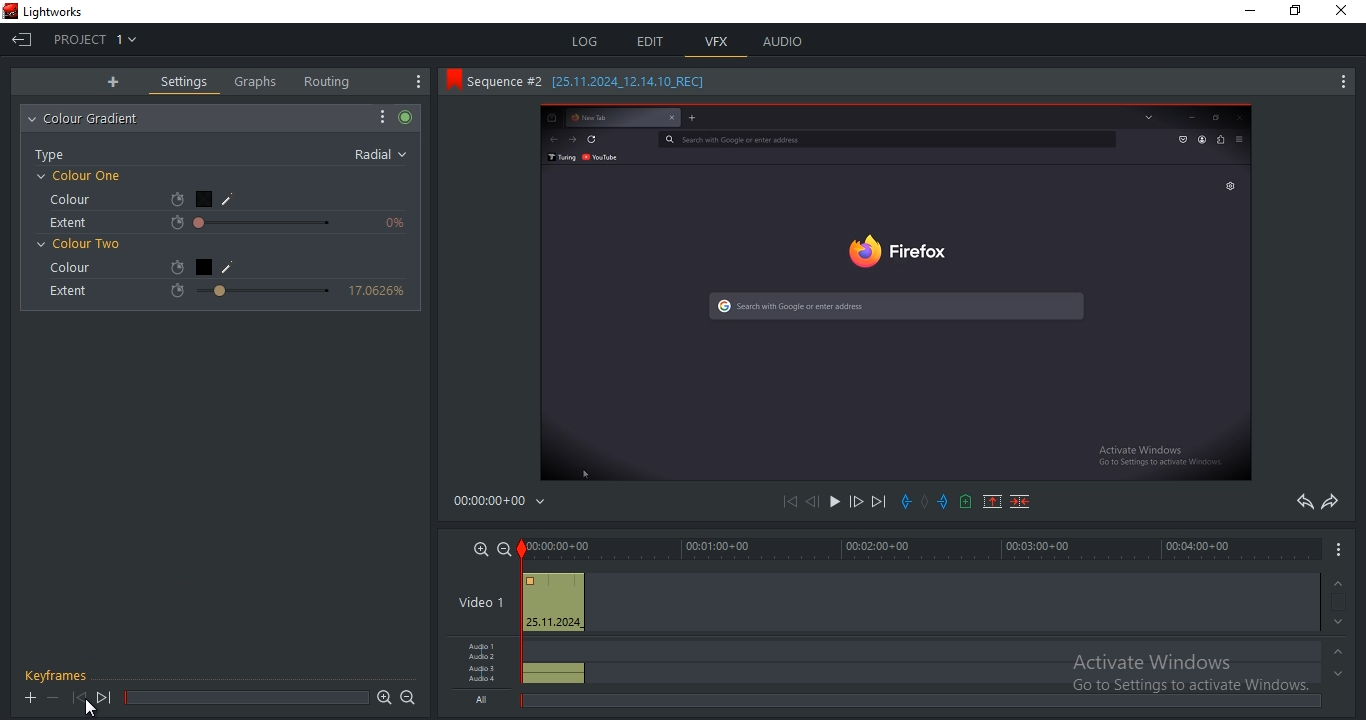 Image resolution: width=1366 pixels, height=720 pixels. What do you see at coordinates (1340, 582) in the screenshot?
I see `greyed out up arrow` at bounding box center [1340, 582].